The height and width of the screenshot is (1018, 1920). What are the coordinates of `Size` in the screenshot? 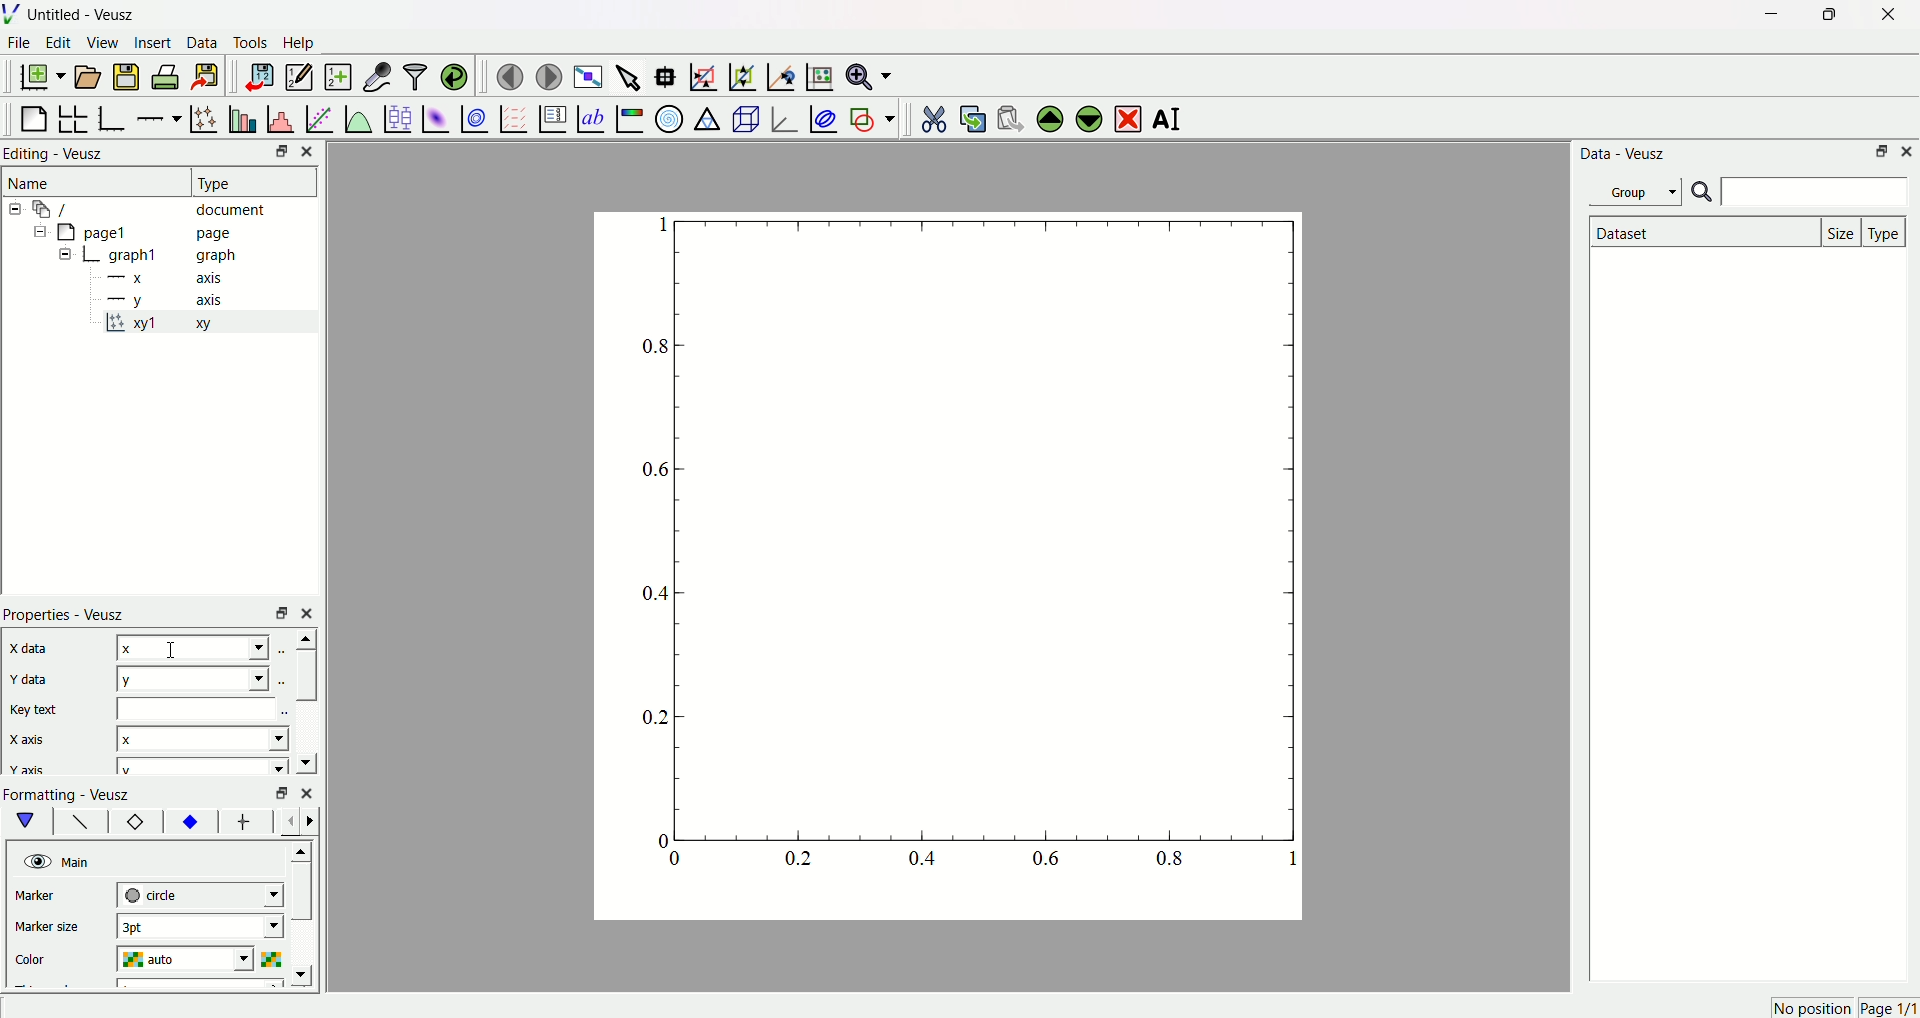 It's located at (1843, 231).